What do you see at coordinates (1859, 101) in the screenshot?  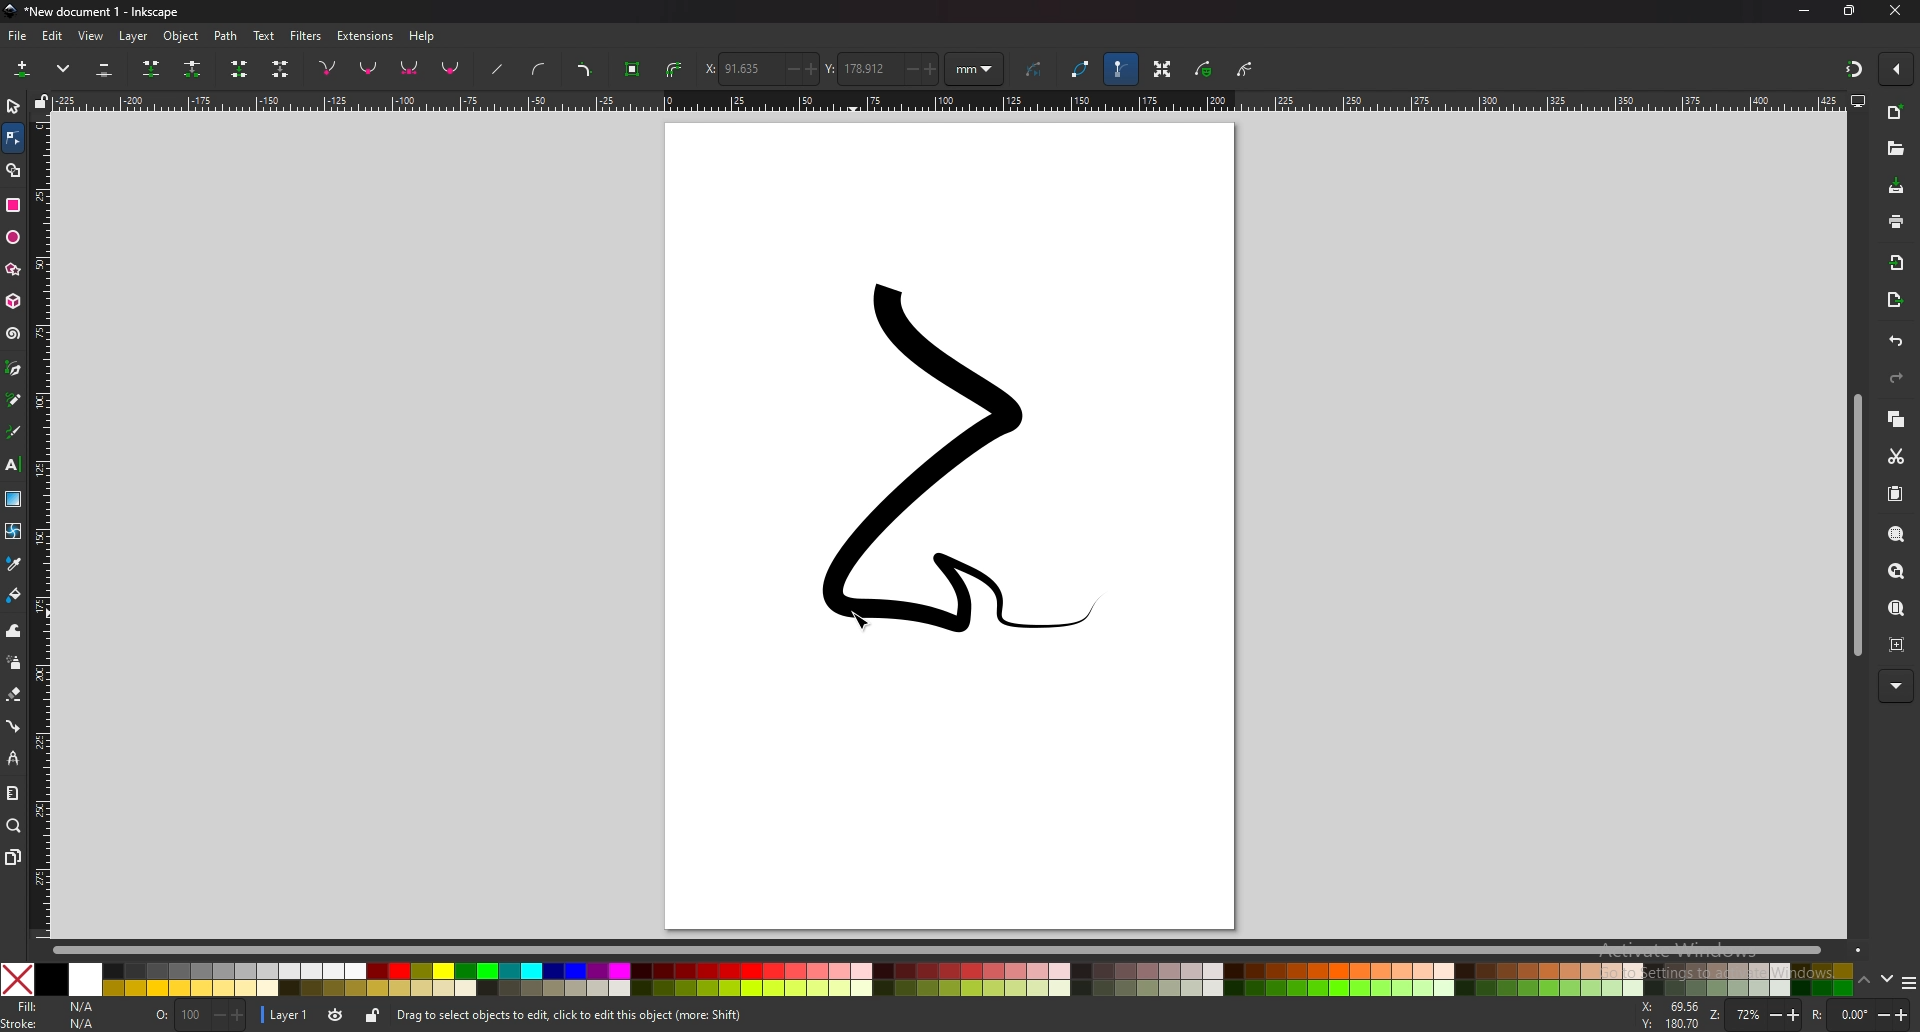 I see `display view` at bounding box center [1859, 101].